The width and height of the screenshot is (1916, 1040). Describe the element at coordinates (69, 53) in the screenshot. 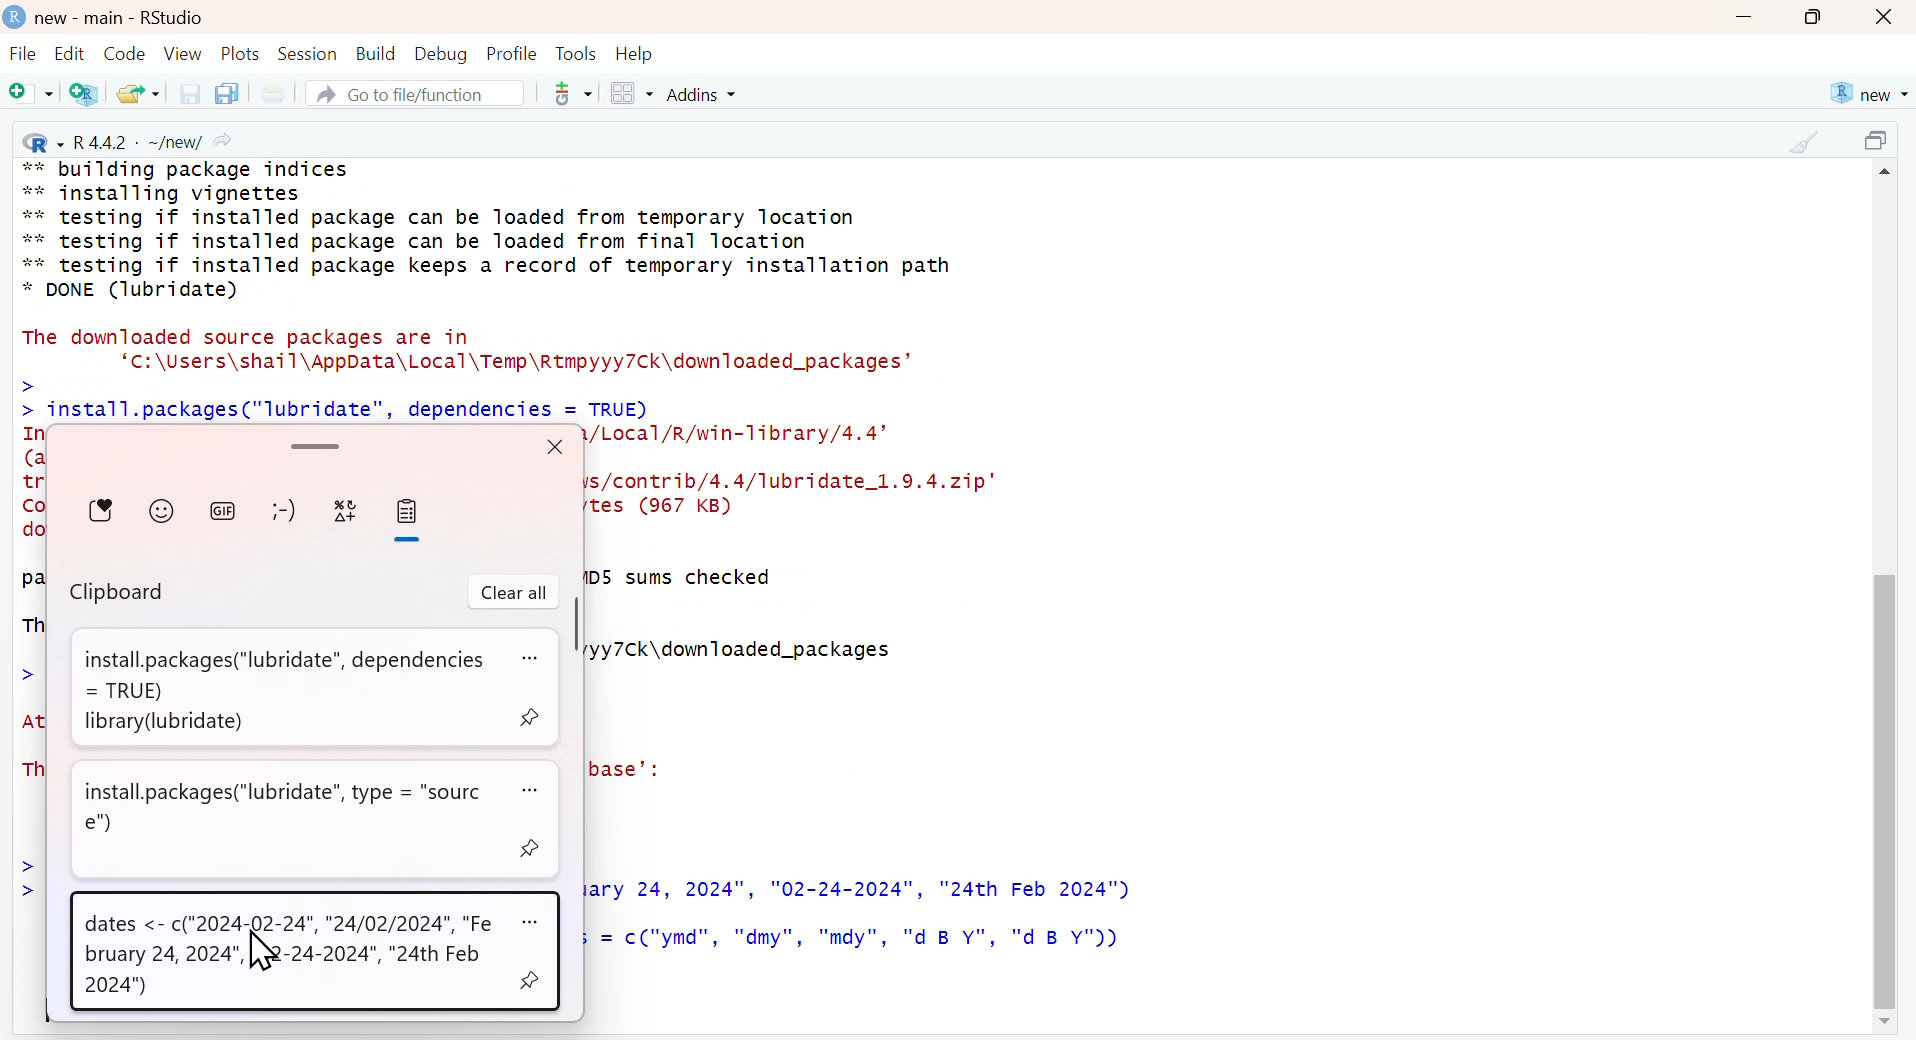

I see `Edit` at that location.